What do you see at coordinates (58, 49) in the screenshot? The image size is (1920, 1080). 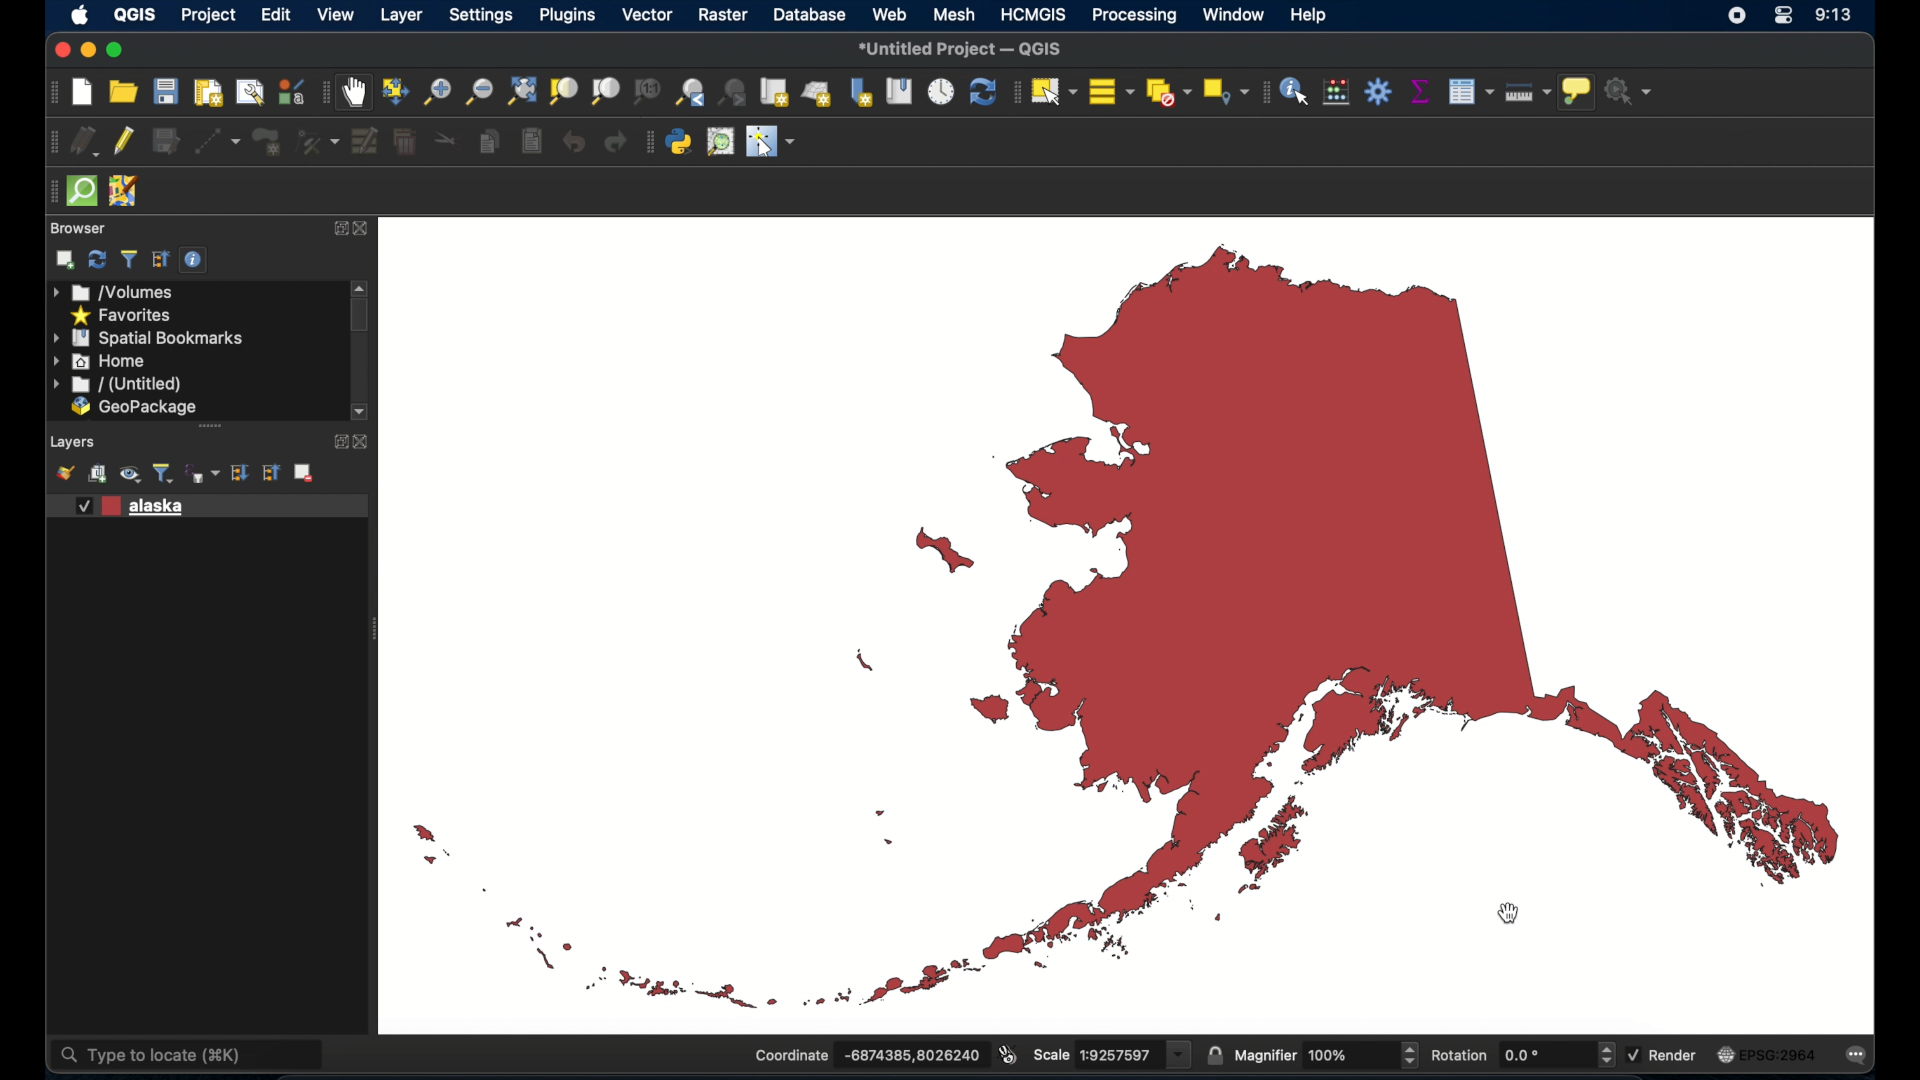 I see `close` at bounding box center [58, 49].